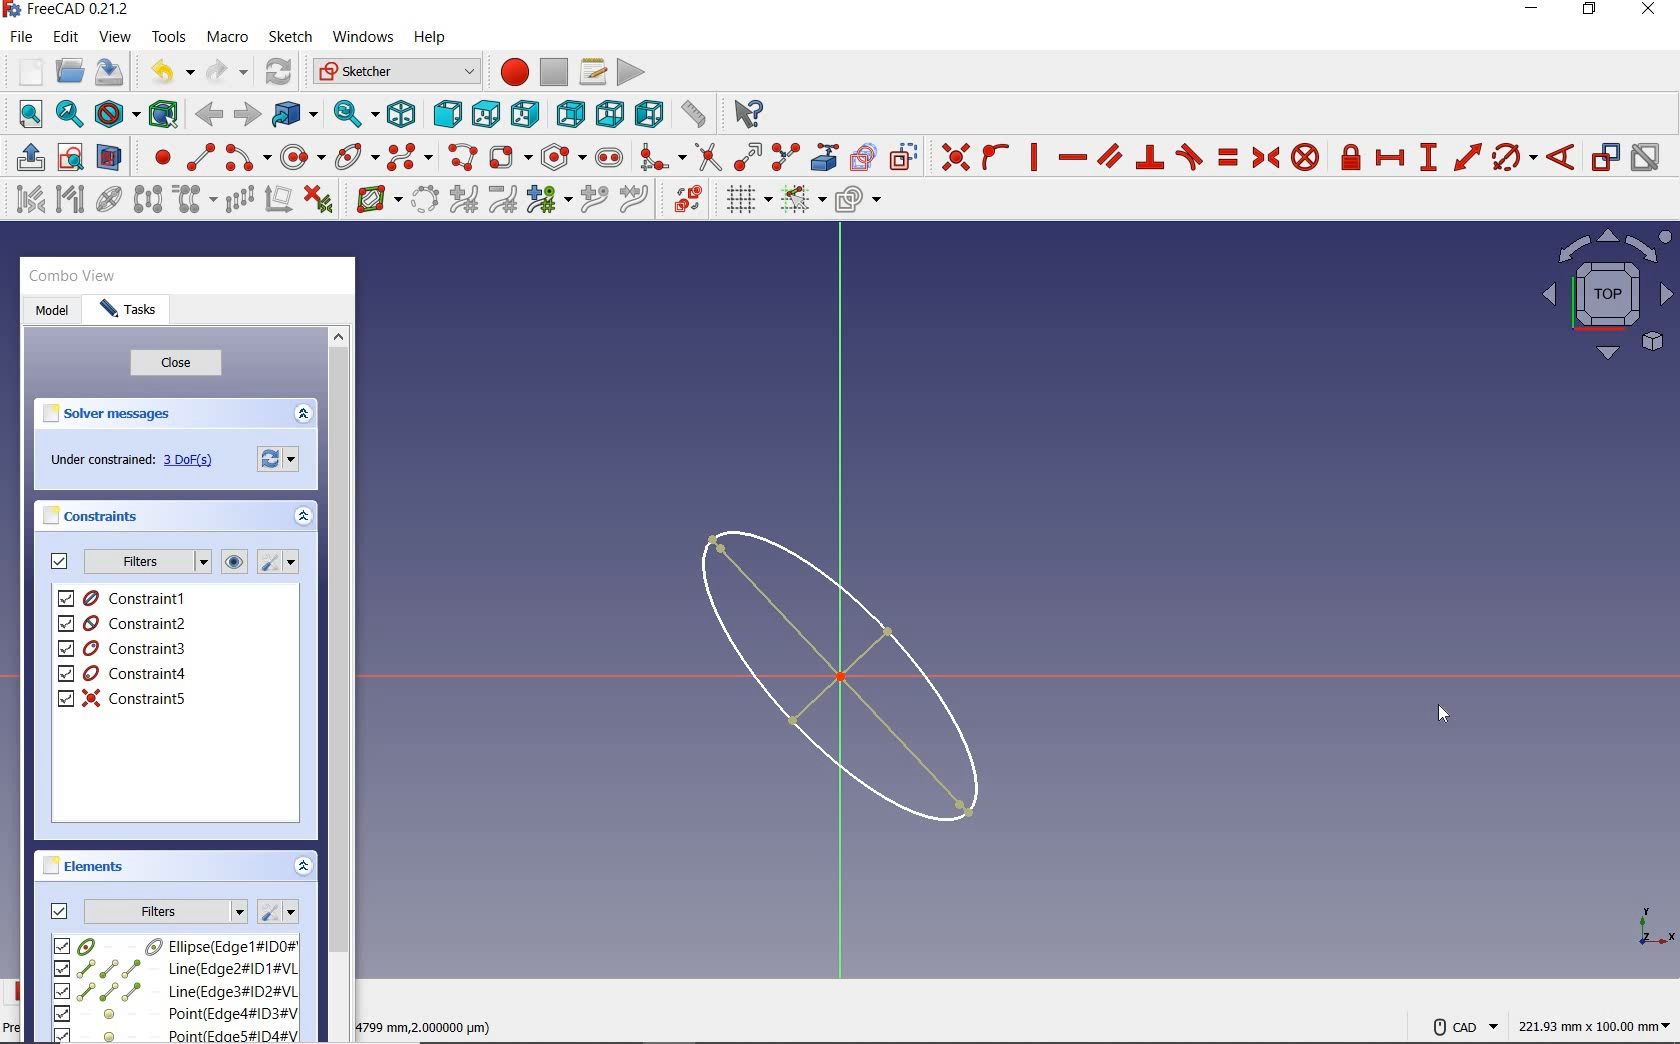  Describe the element at coordinates (175, 1013) in the screenshot. I see `element4` at that location.